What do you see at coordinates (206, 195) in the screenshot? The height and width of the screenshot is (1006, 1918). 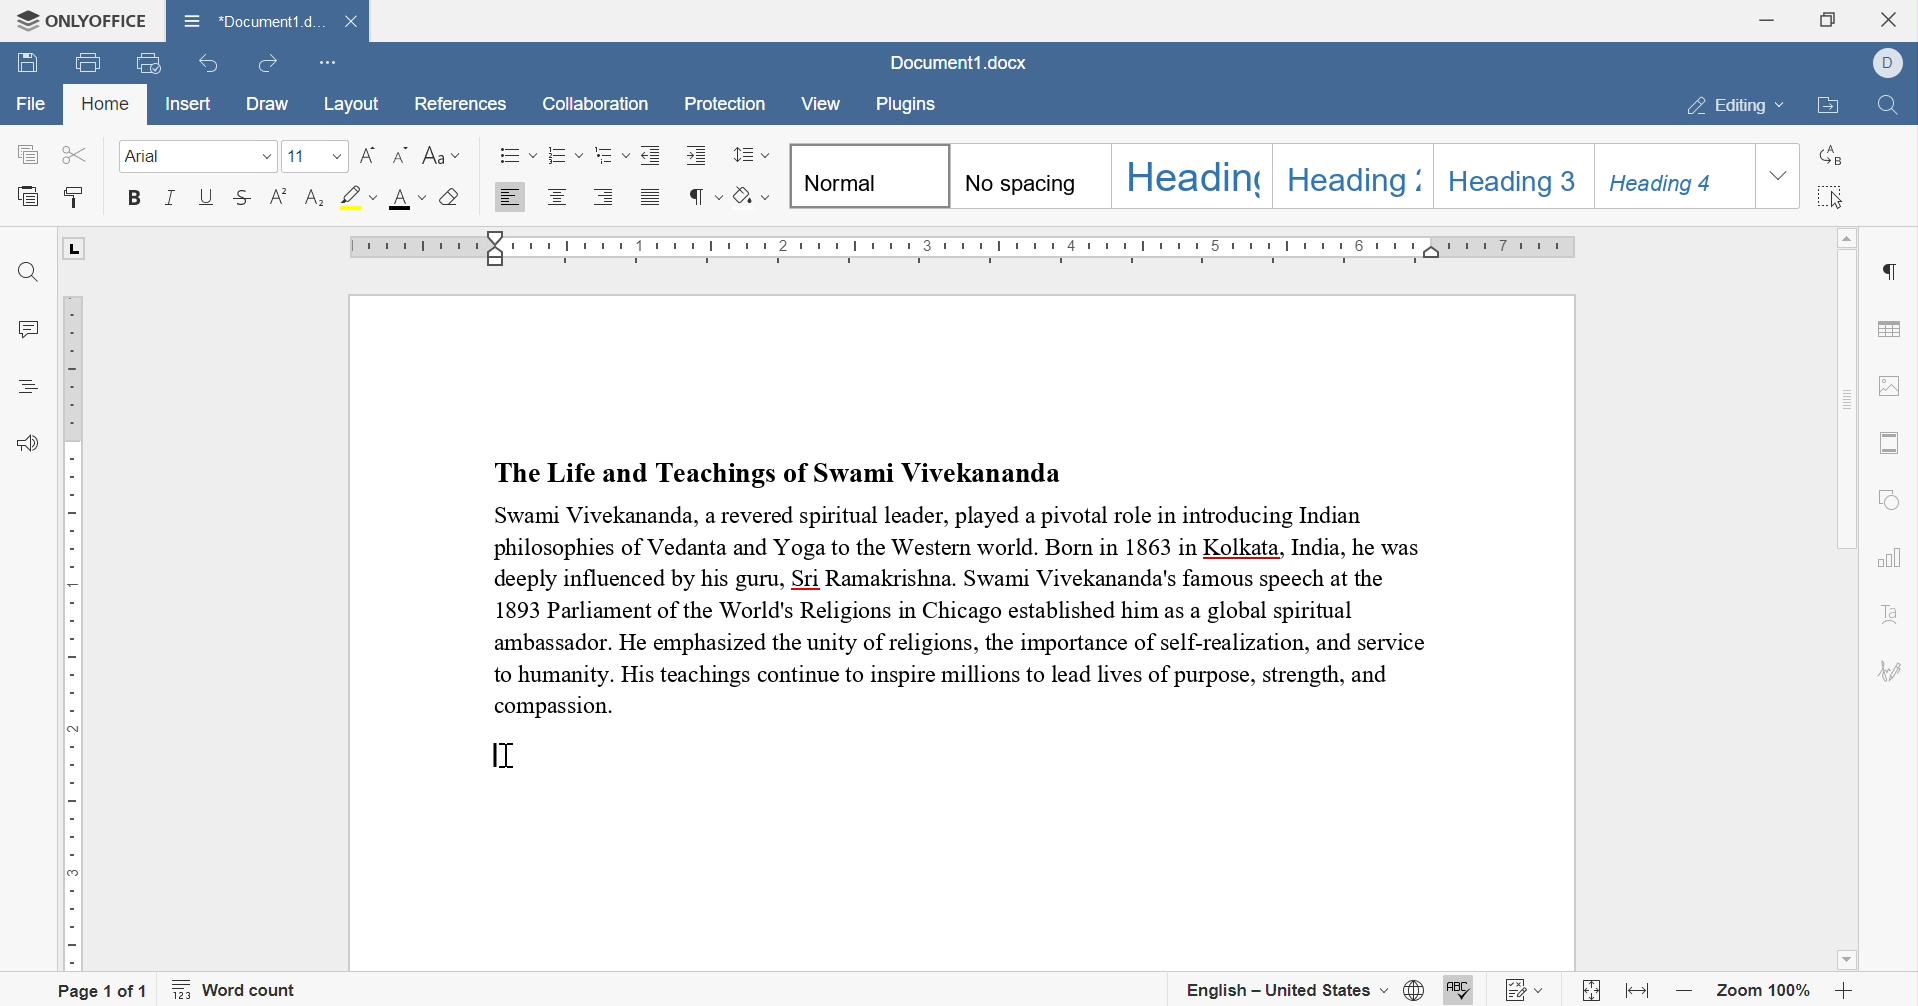 I see `underline` at bounding box center [206, 195].